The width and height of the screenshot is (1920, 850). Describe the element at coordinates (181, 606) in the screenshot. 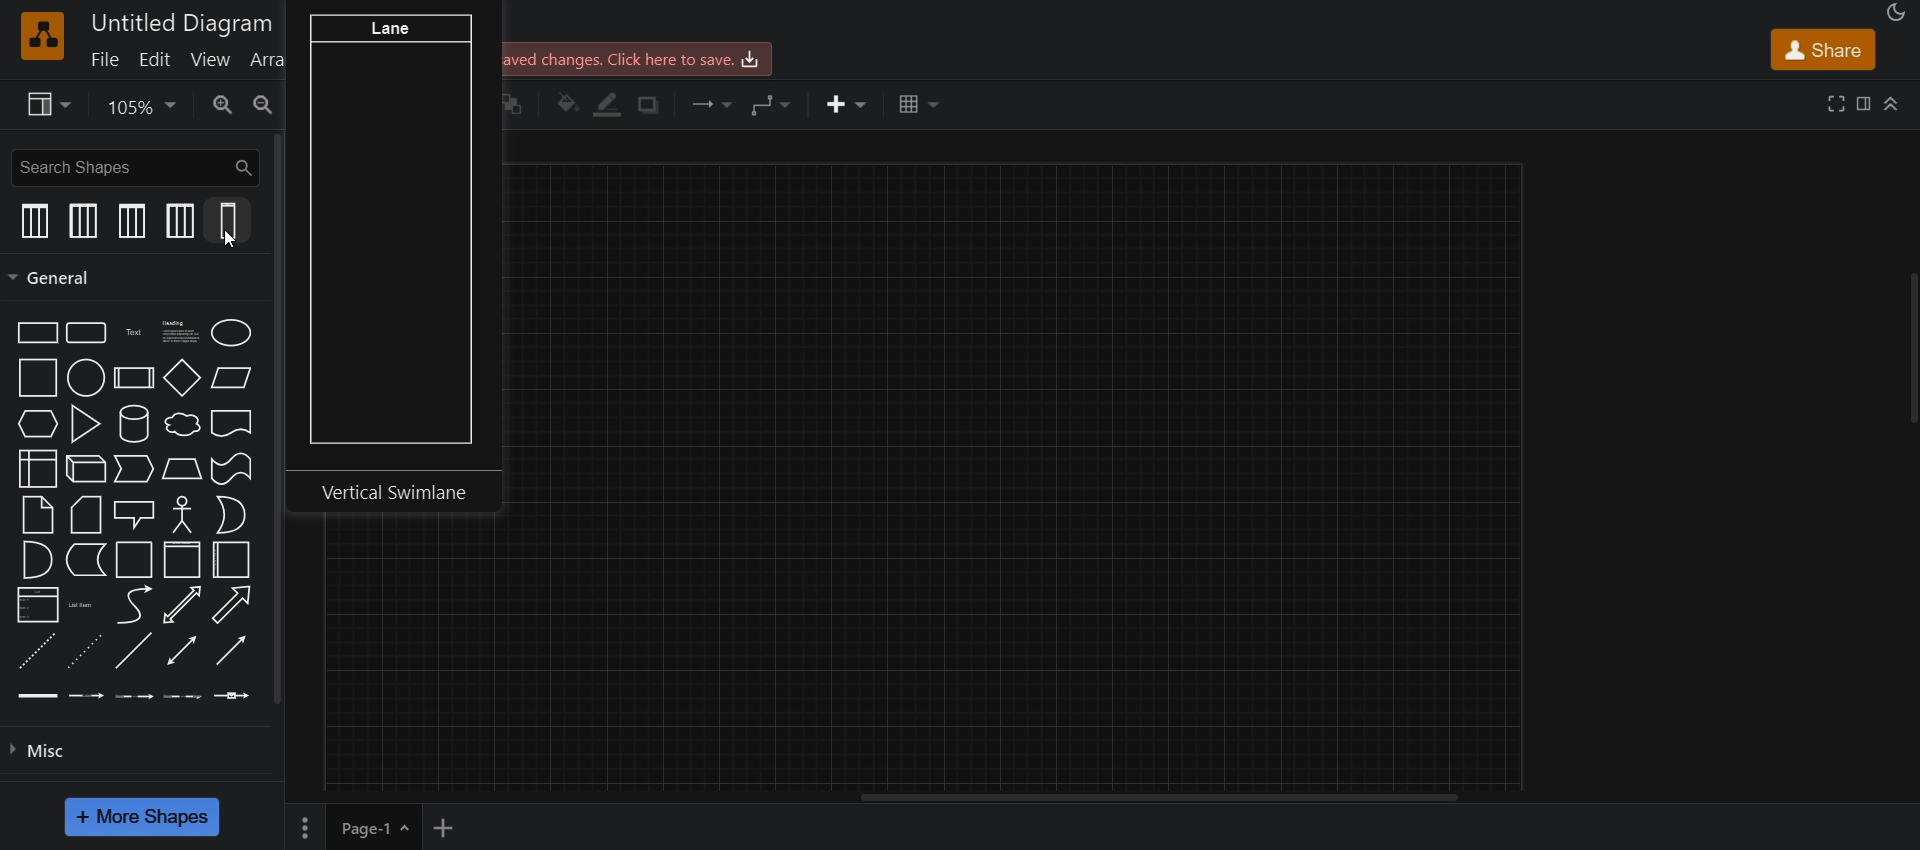

I see `bidirectional arrow` at that location.